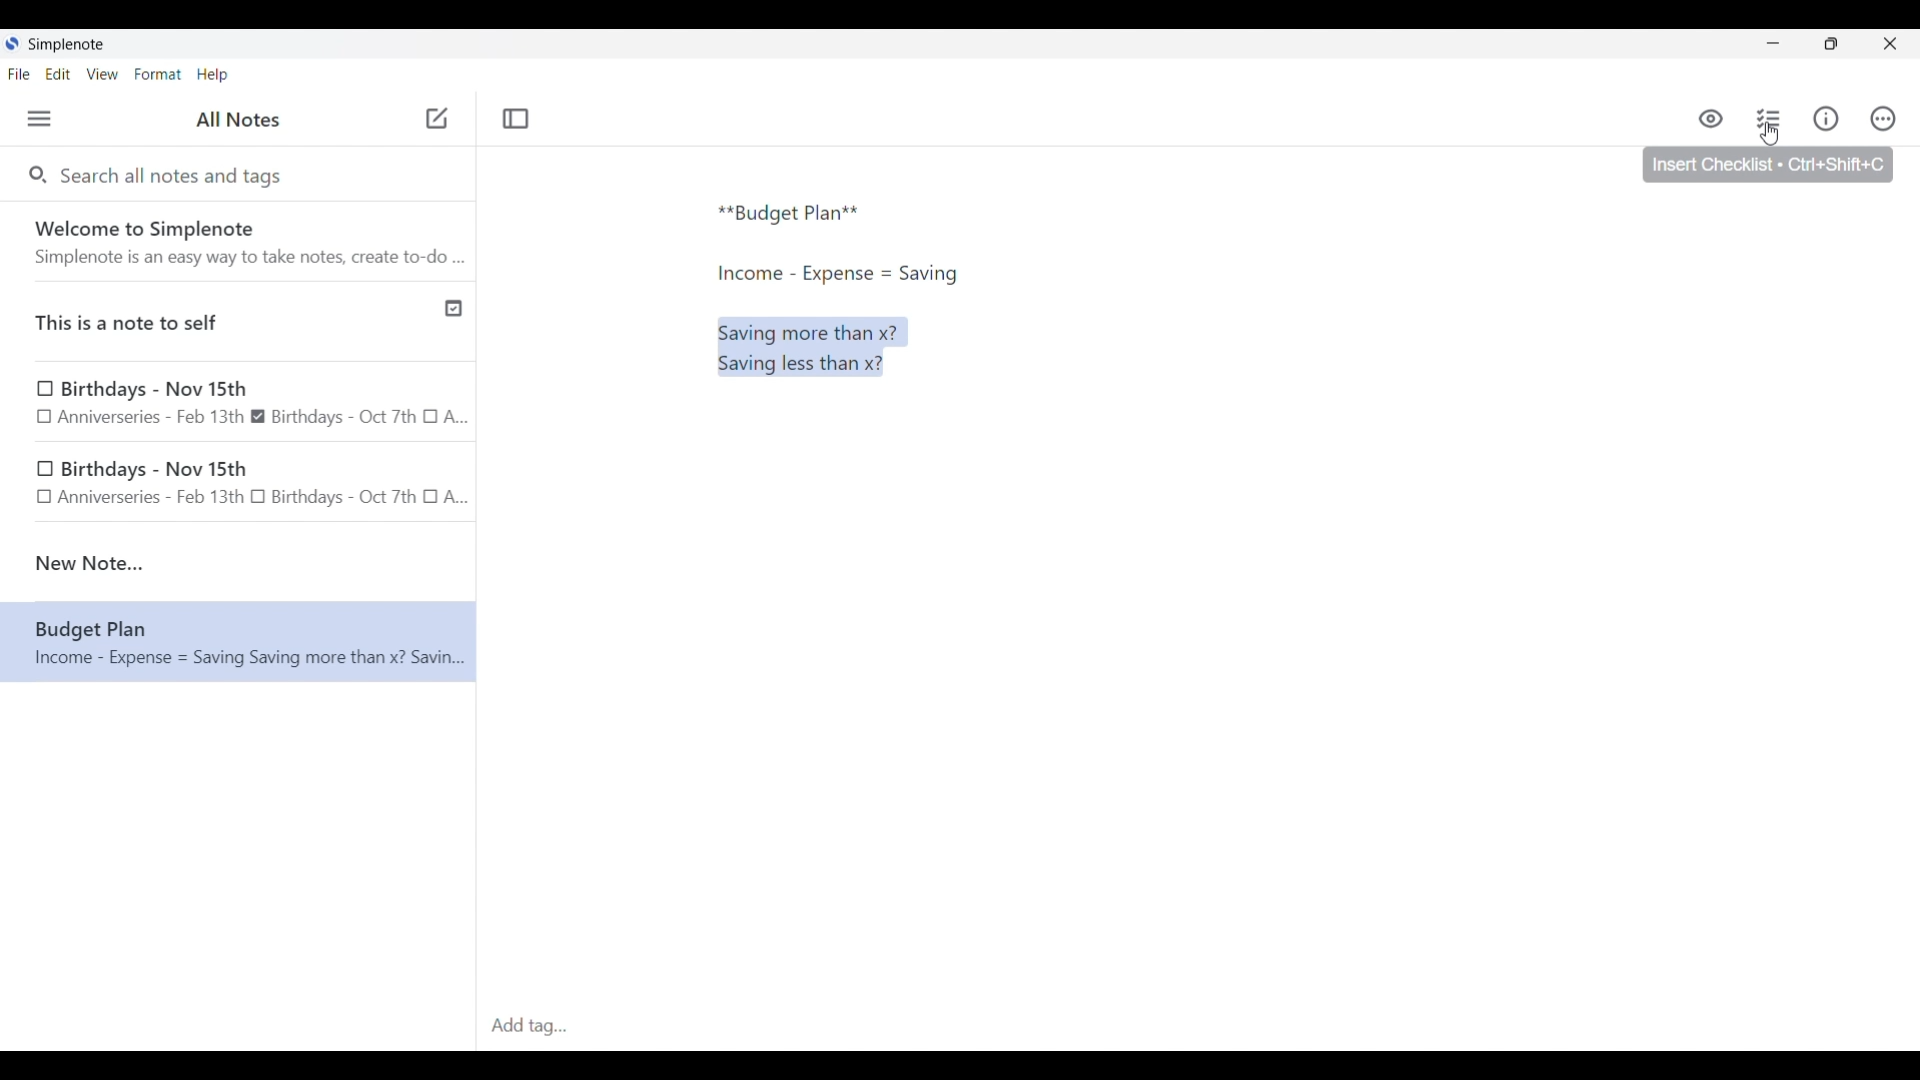 The height and width of the screenshot is (1080, 1920). What do you see at coordinates (68, 45) in the screenshot?
I see `Software name` at bounding box center [68, 45].